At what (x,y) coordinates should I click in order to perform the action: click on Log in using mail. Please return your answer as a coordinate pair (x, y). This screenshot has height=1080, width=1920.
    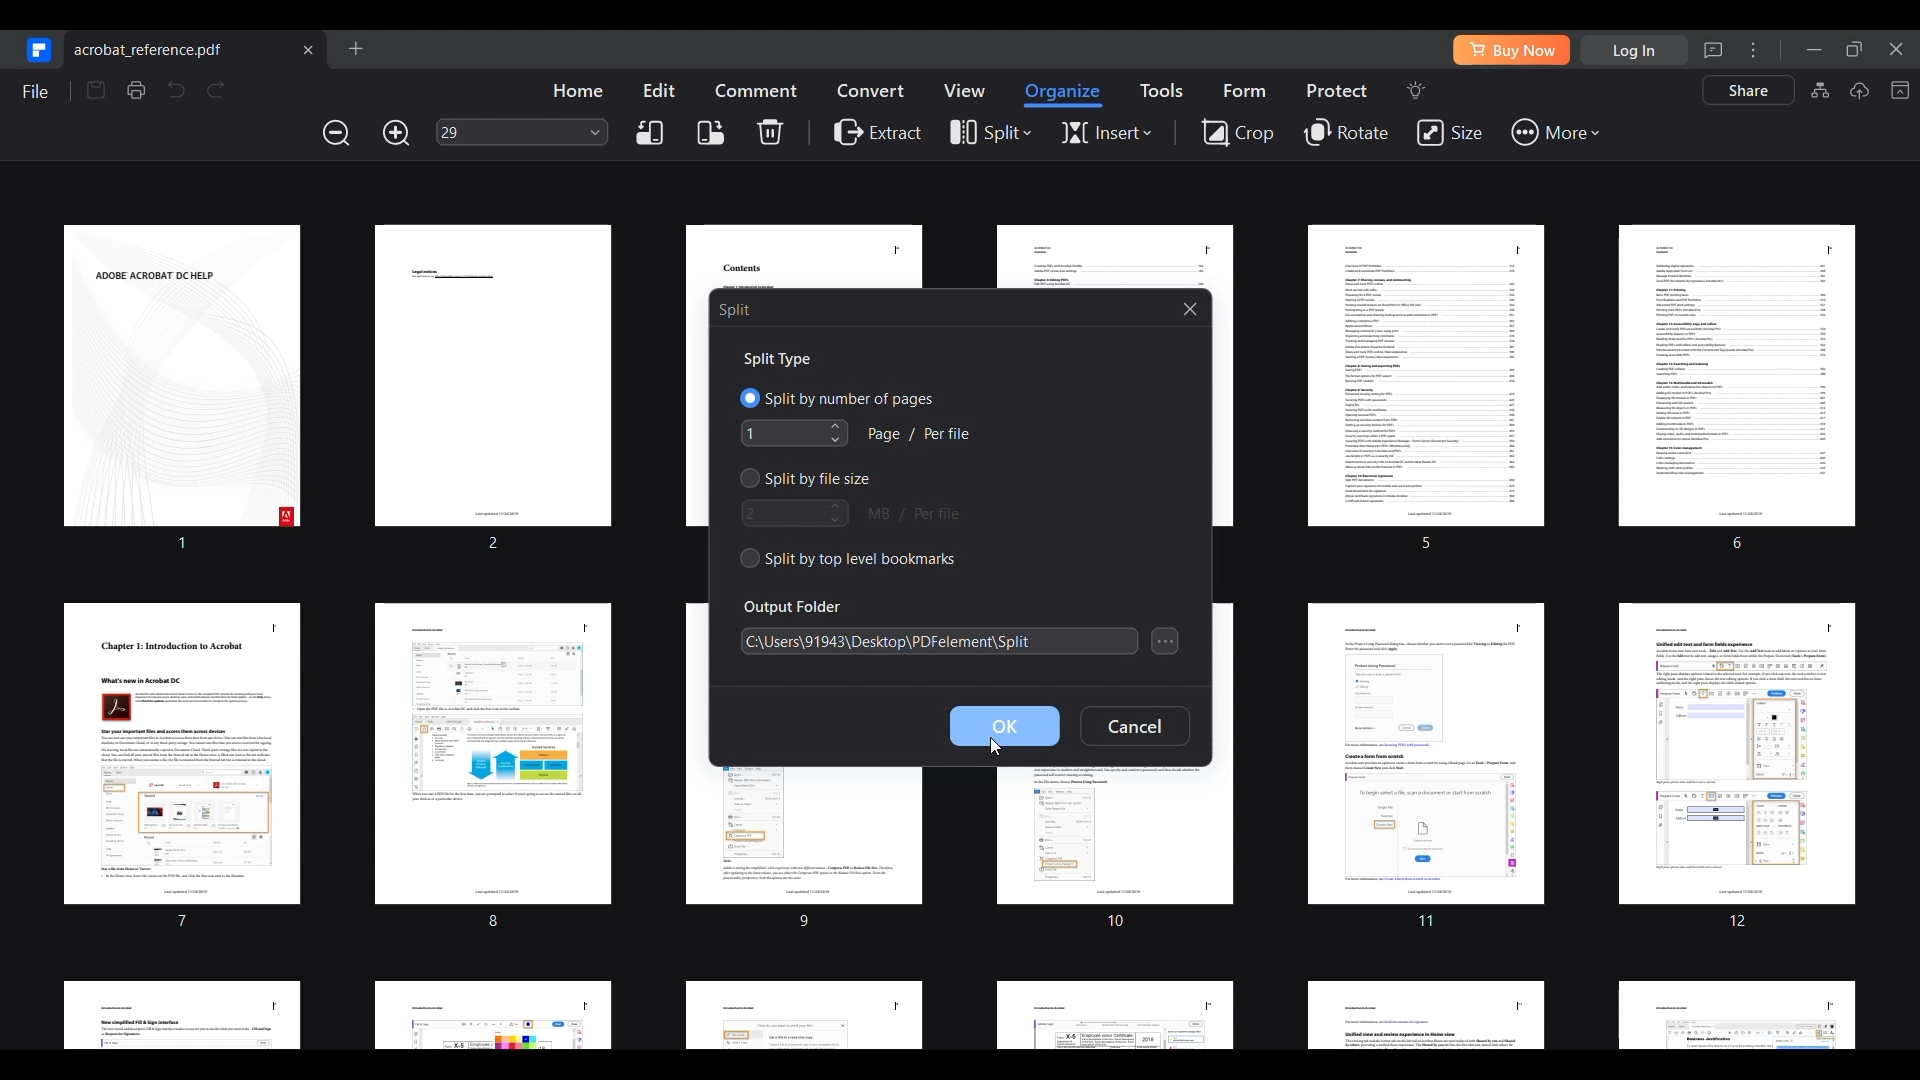
    Looking at the image, I should click on (1634, 50).